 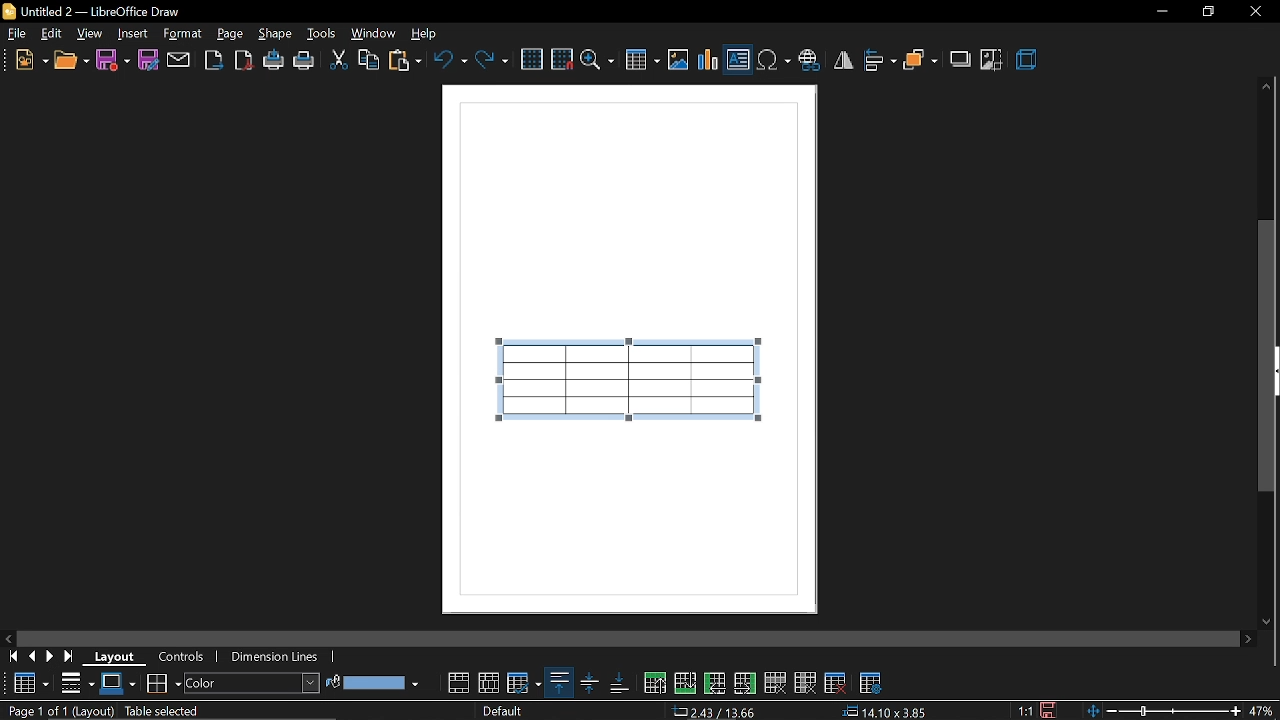 I want to click on 3d effects, so click(x=1027, y=60).